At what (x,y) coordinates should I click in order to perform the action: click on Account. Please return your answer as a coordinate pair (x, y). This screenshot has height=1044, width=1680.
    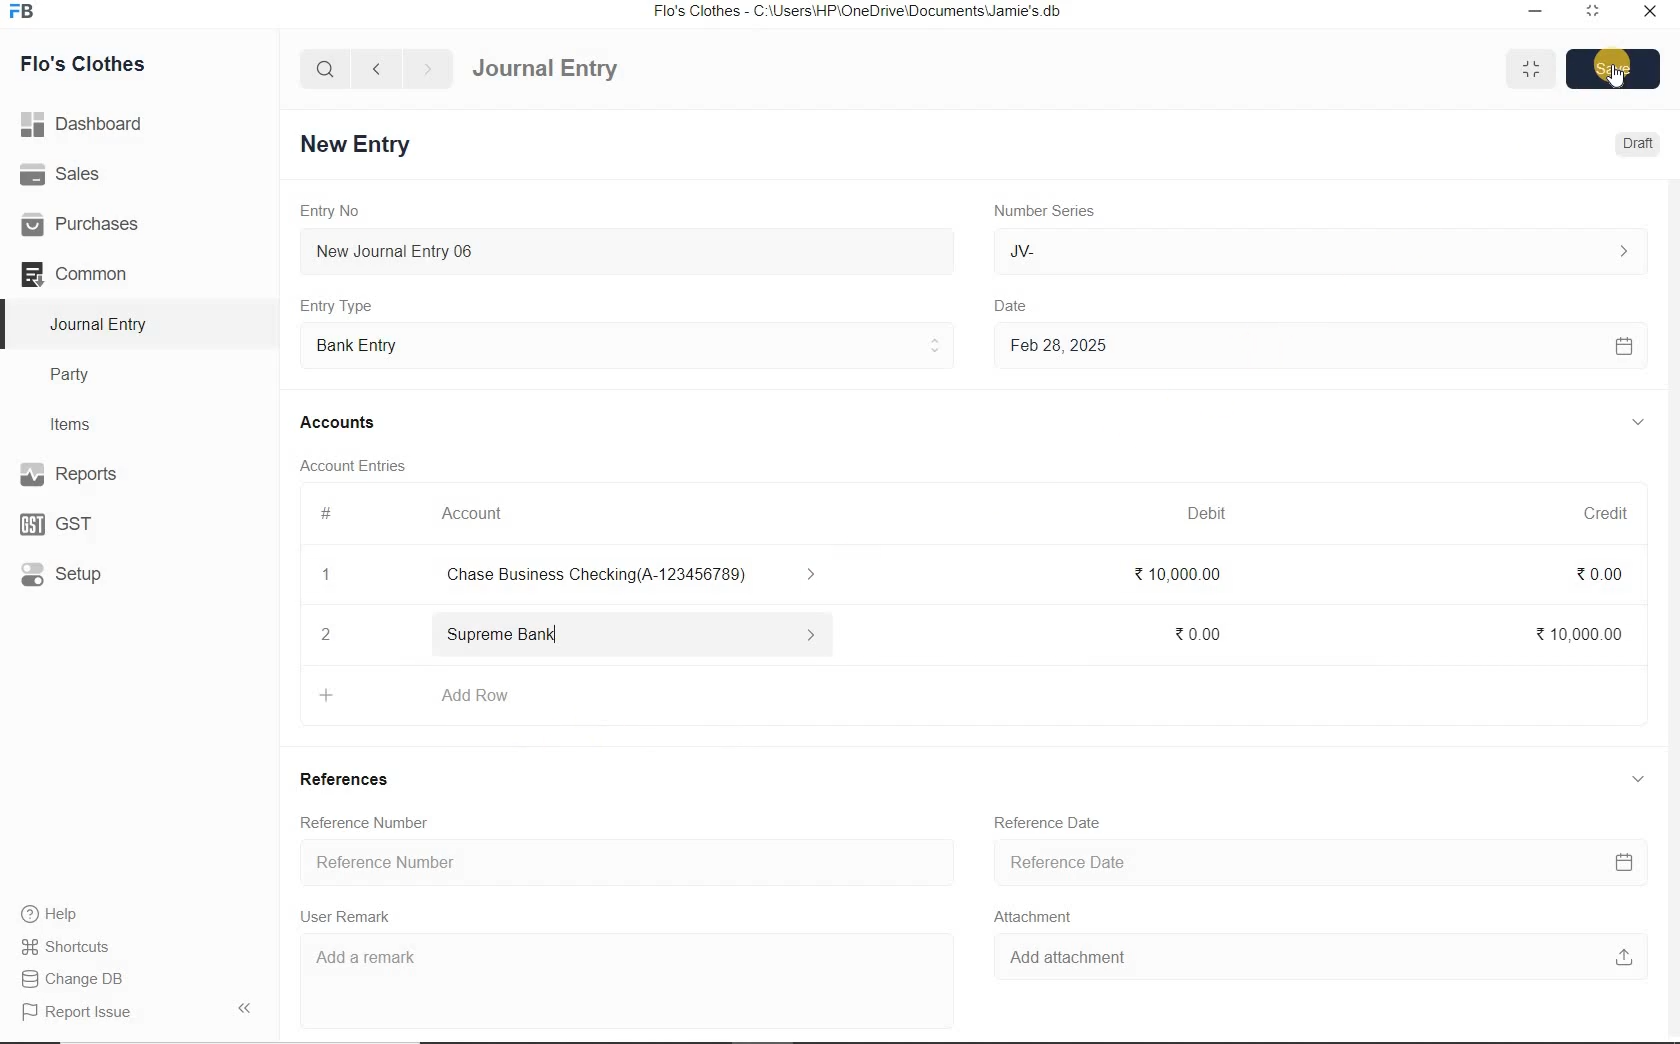
    Looking at the image, I should click on (479, 514).